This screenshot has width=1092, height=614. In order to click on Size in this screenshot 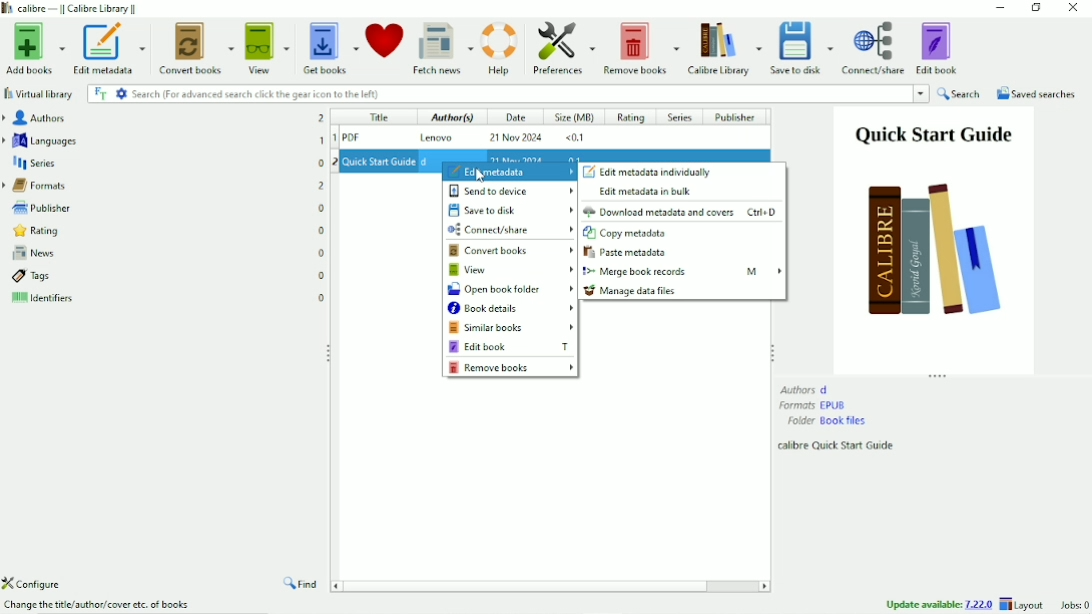, I will do `click(575, 119)`.